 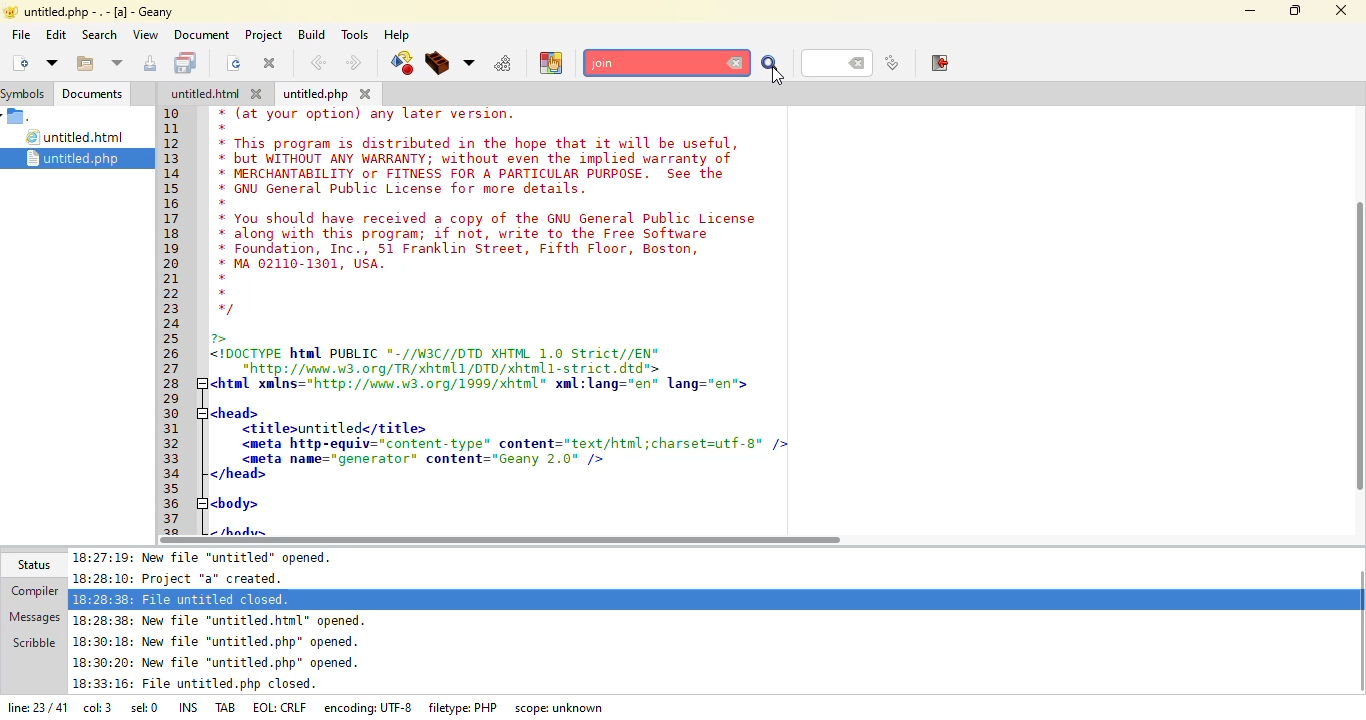 What do you see at coordinates (261, 34) in the screenshot?
I see `project` at bounding box center [261, 34].